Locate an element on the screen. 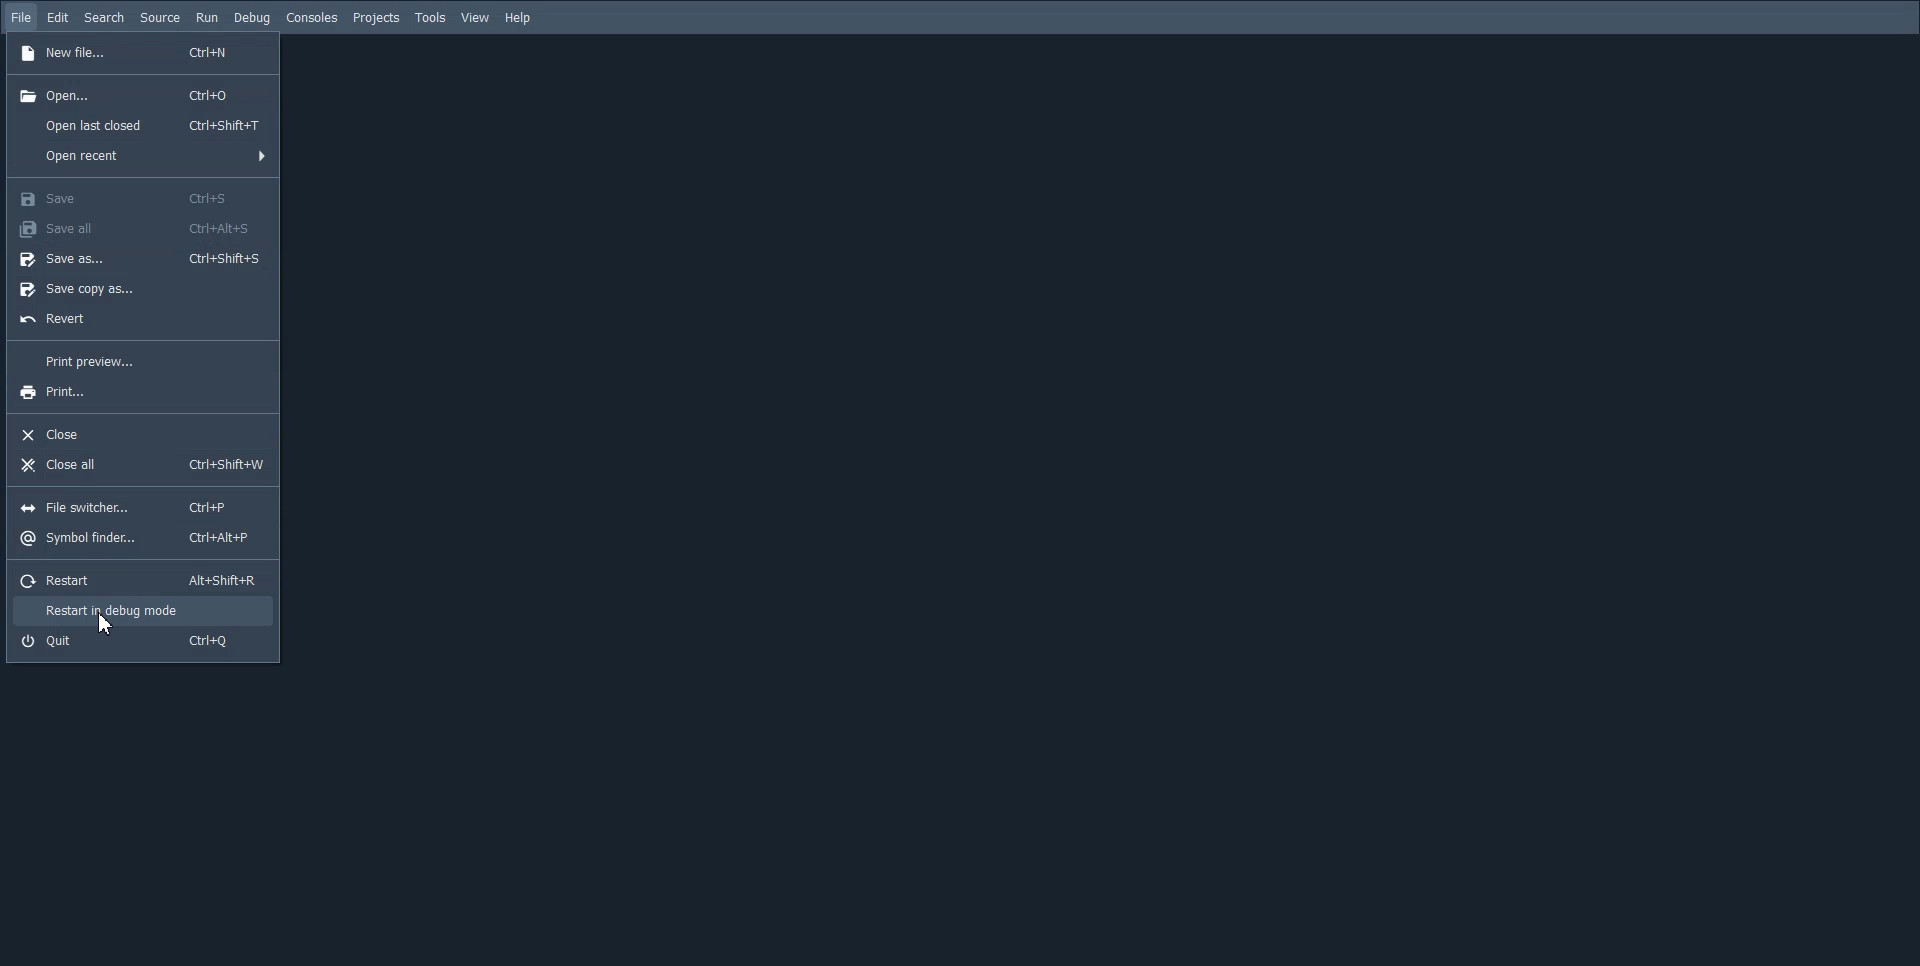 The width and height of the screenshot is (1920, 966). Save is located at coordinates (140, 197).